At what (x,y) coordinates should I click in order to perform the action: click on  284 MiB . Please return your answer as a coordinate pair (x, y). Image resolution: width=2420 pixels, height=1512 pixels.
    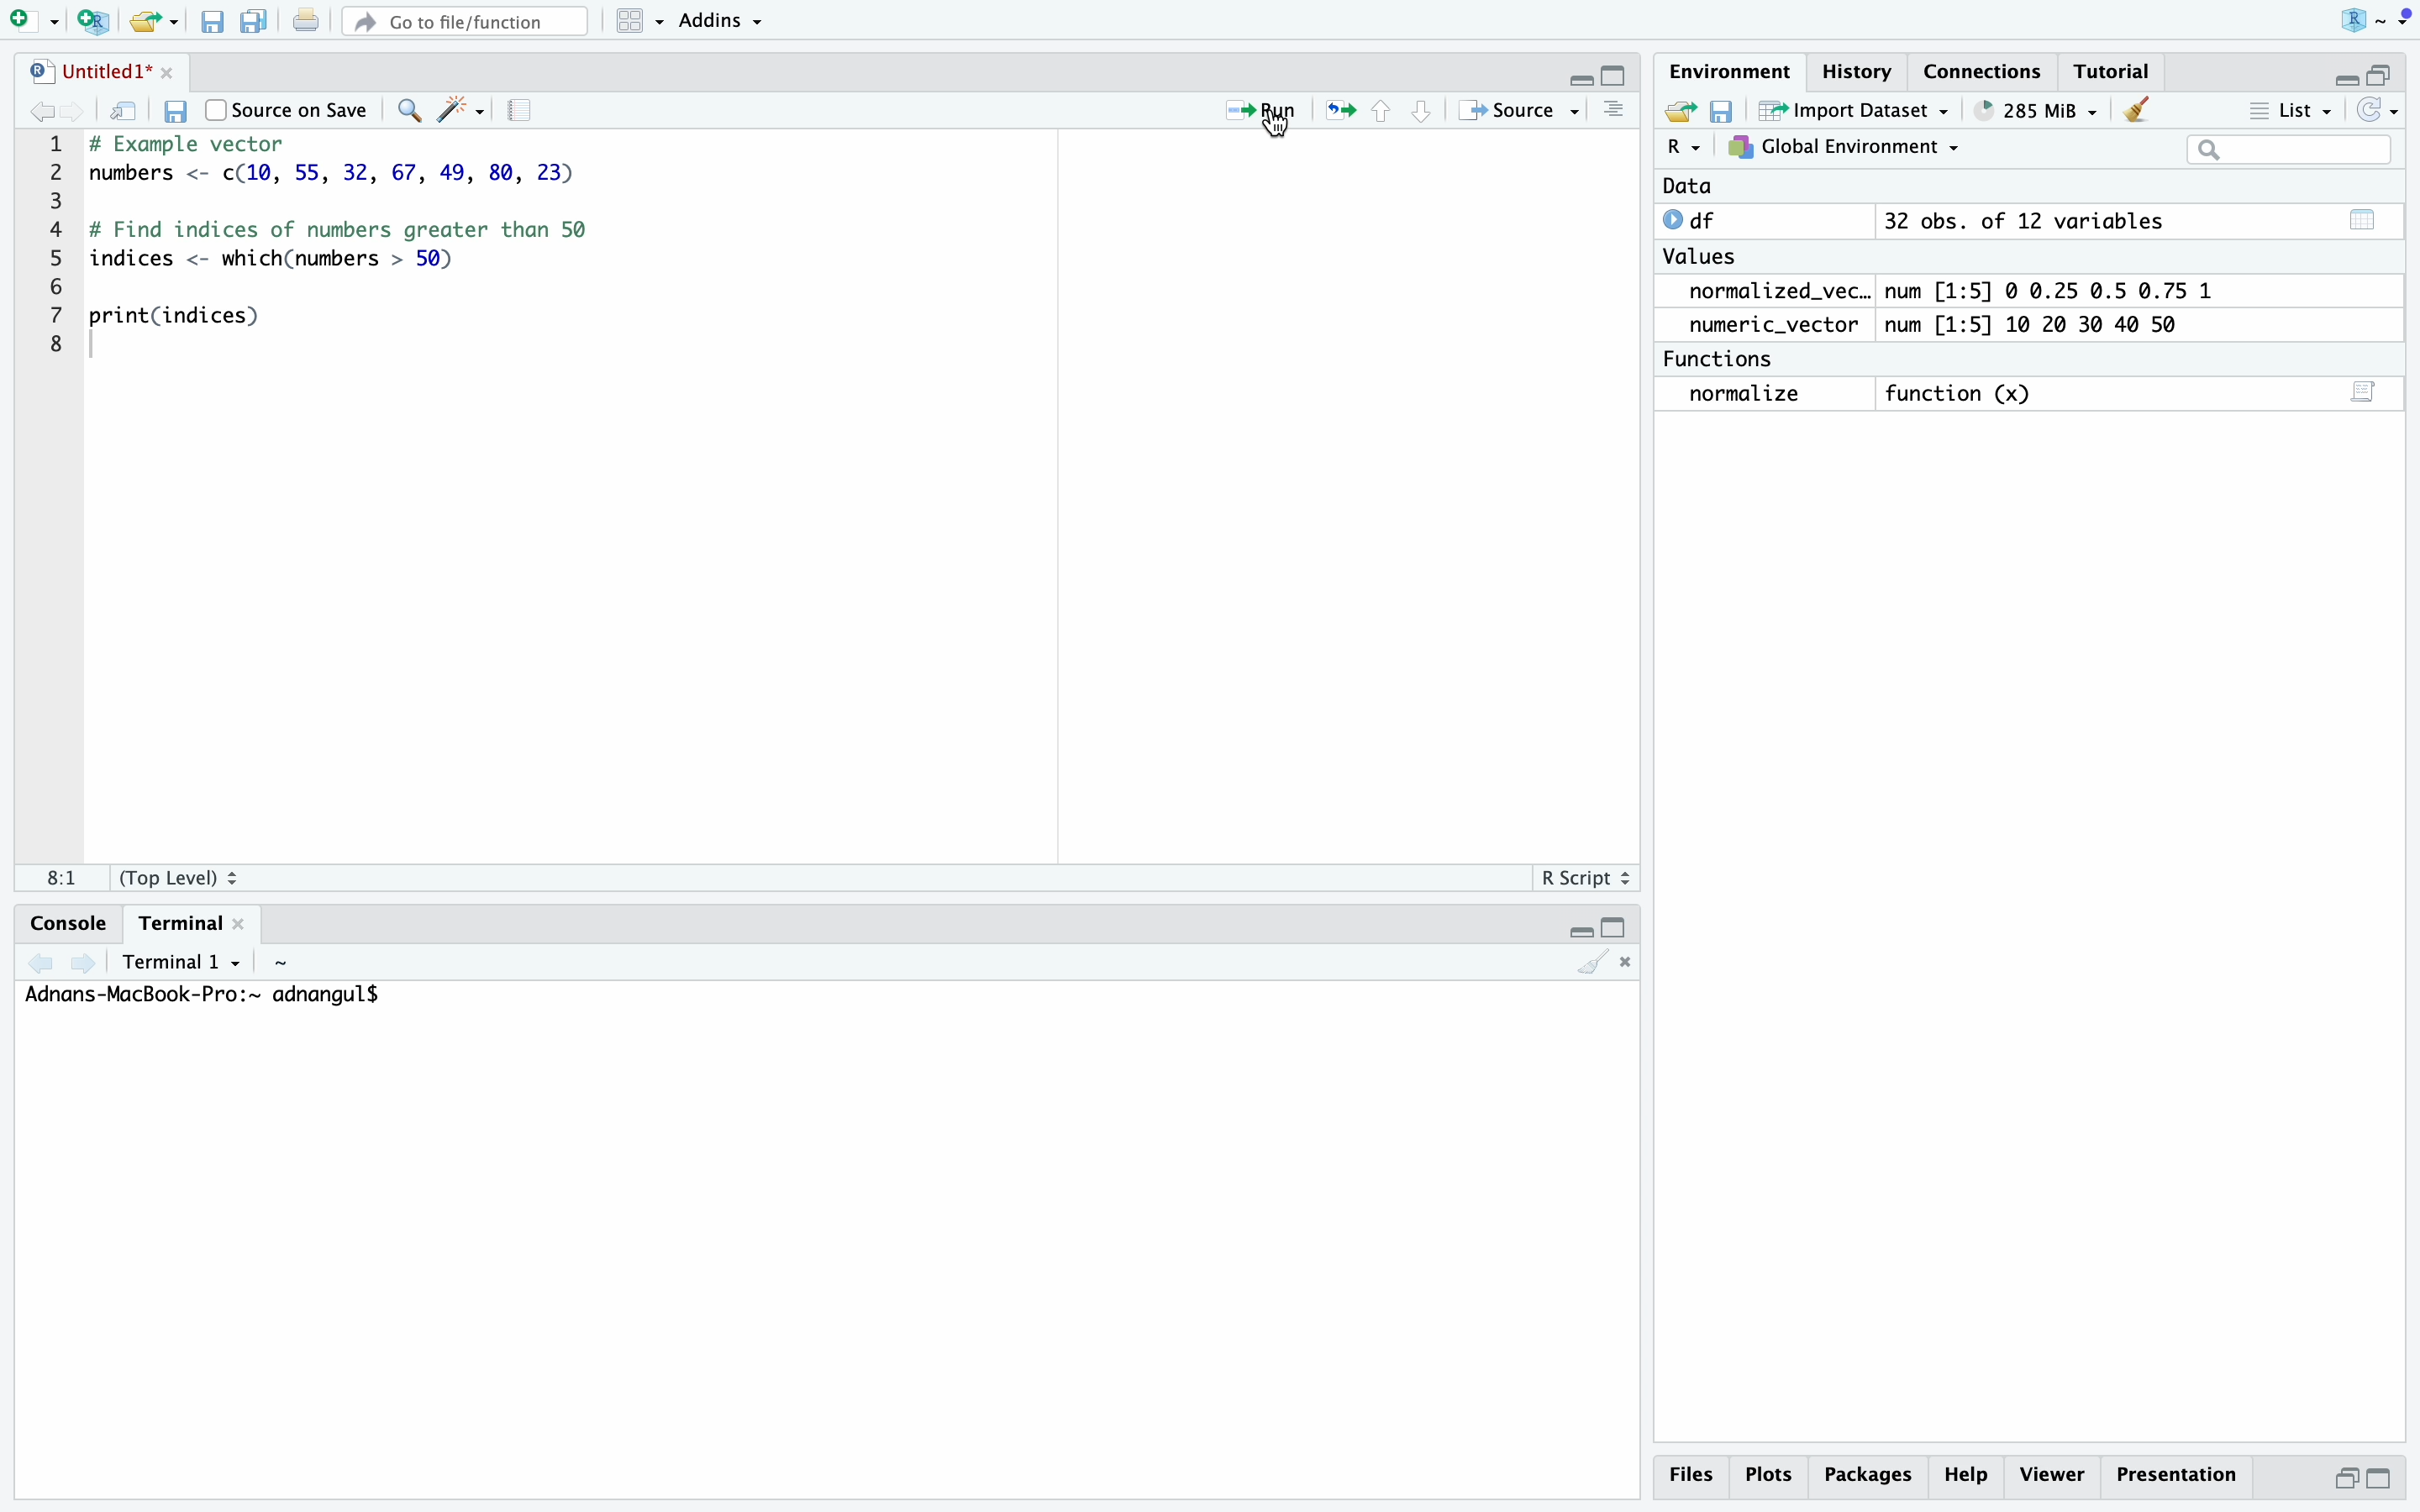
    Looking at the image, I should click on (2030, 111).